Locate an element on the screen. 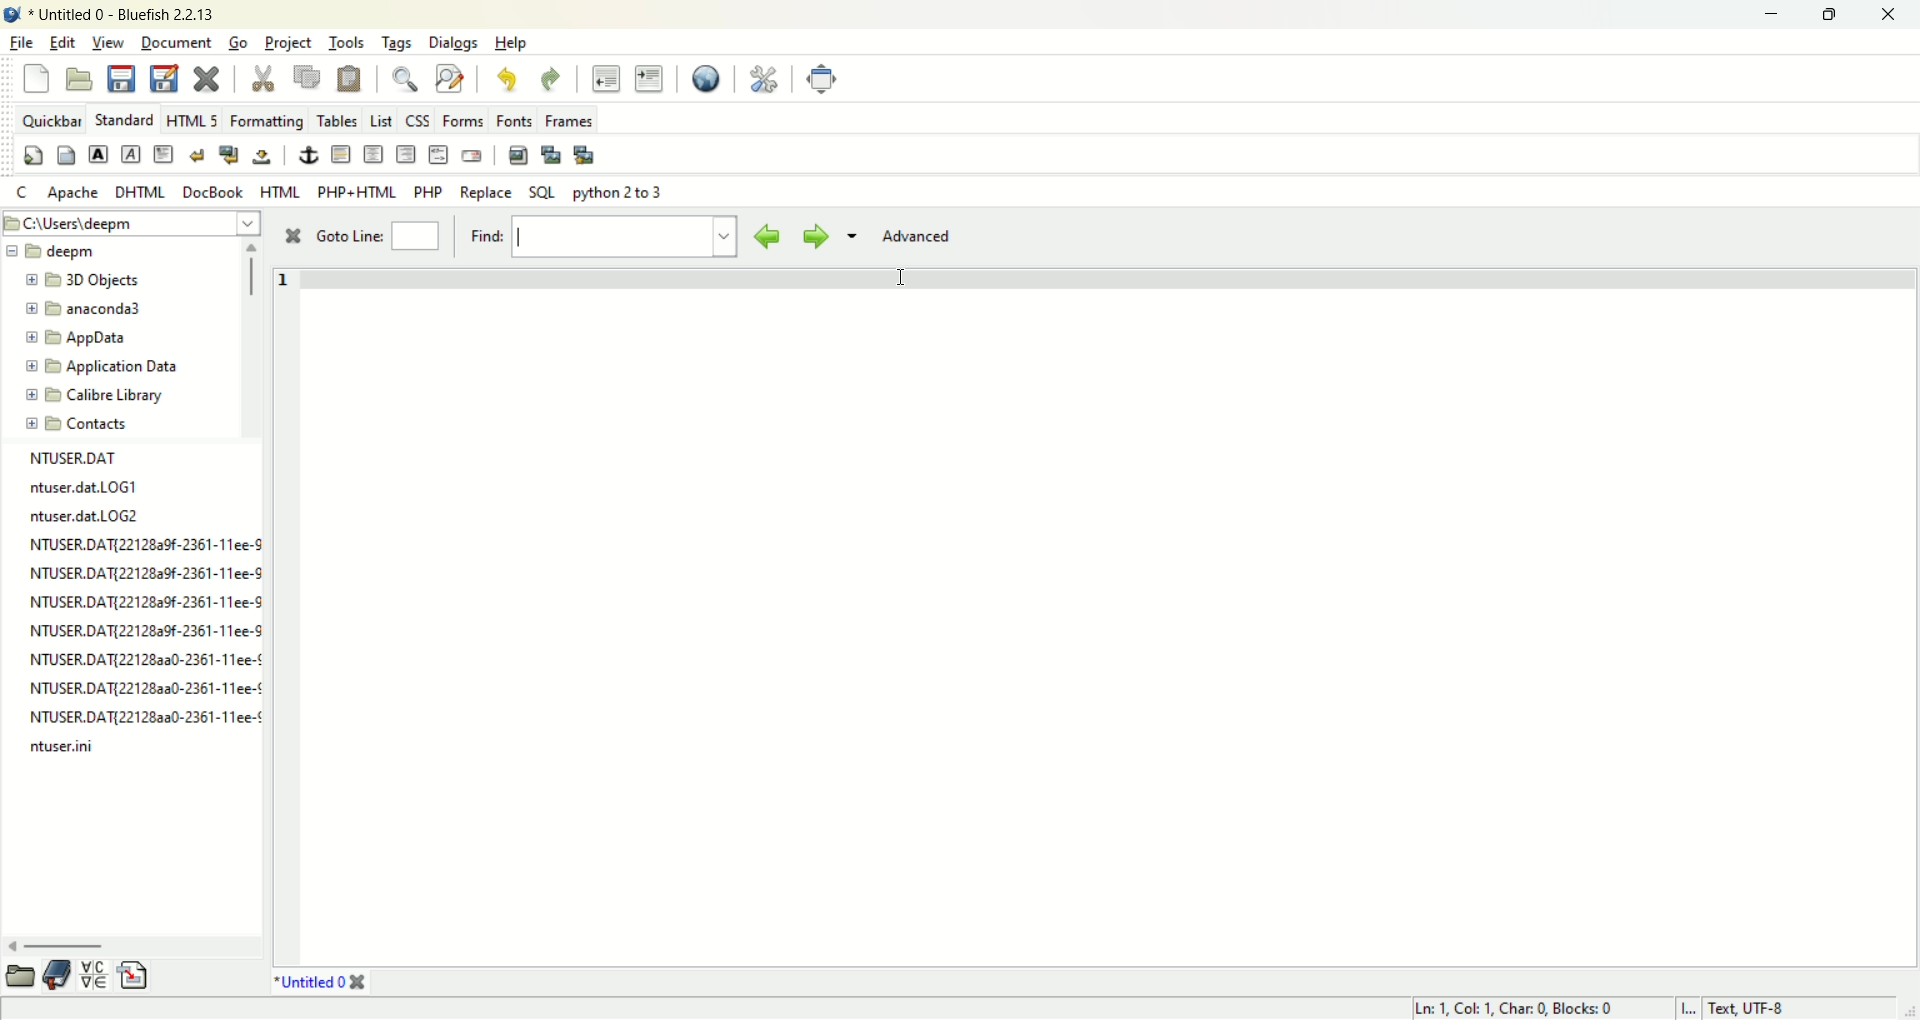 This screenshot has width=1920, height=1020. Standard is located at coordinates (124, 118).